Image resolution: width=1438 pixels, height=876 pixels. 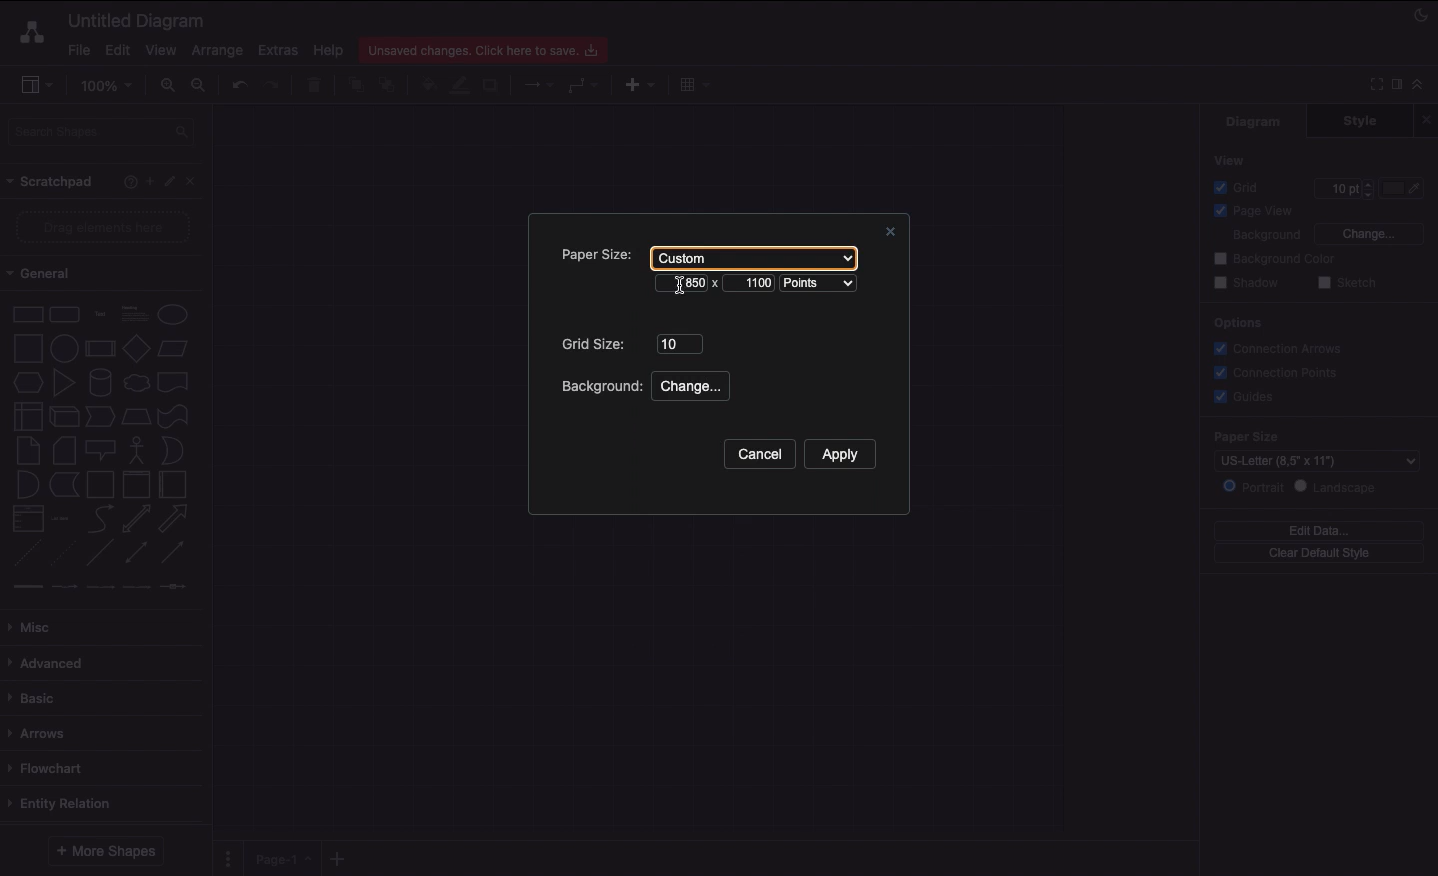 What do you see at coordinates (595, 342) in the screenshot?
I see `Grid size ` at bounding box center [595, 342].